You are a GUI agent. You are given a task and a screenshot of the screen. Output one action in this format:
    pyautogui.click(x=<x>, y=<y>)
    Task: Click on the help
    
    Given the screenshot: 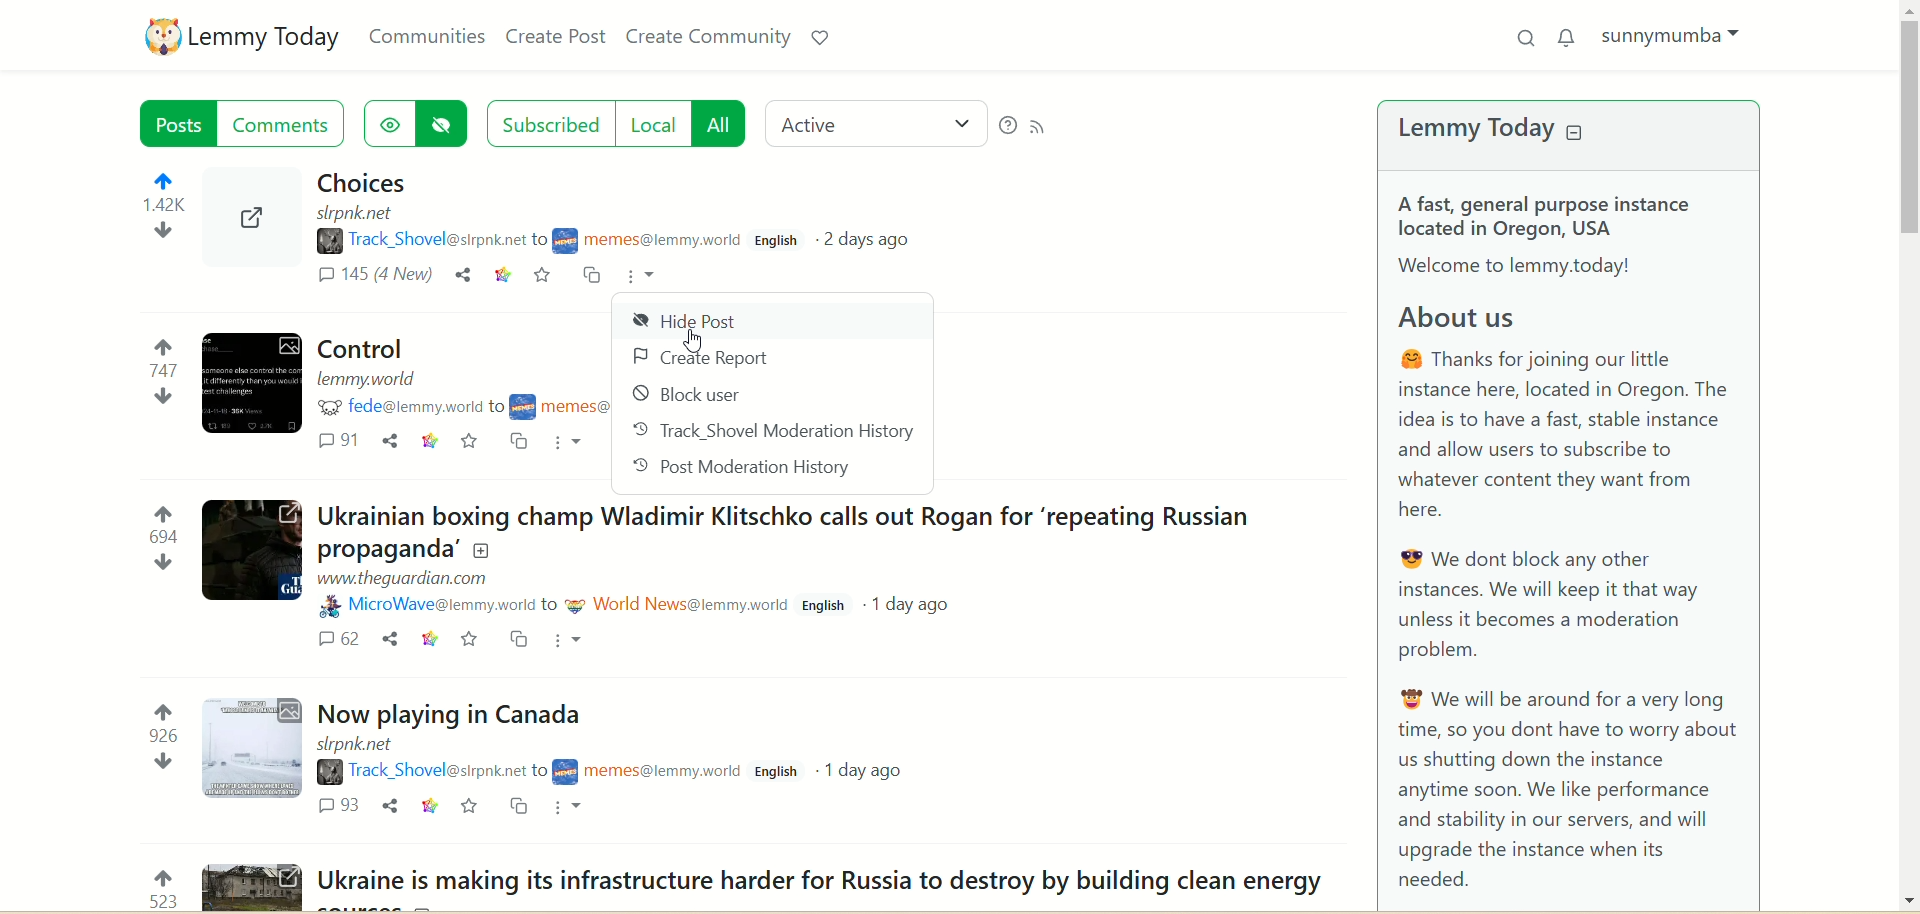 What is the action you would take?
    pyautogui.click(x=1005, y=127)
    